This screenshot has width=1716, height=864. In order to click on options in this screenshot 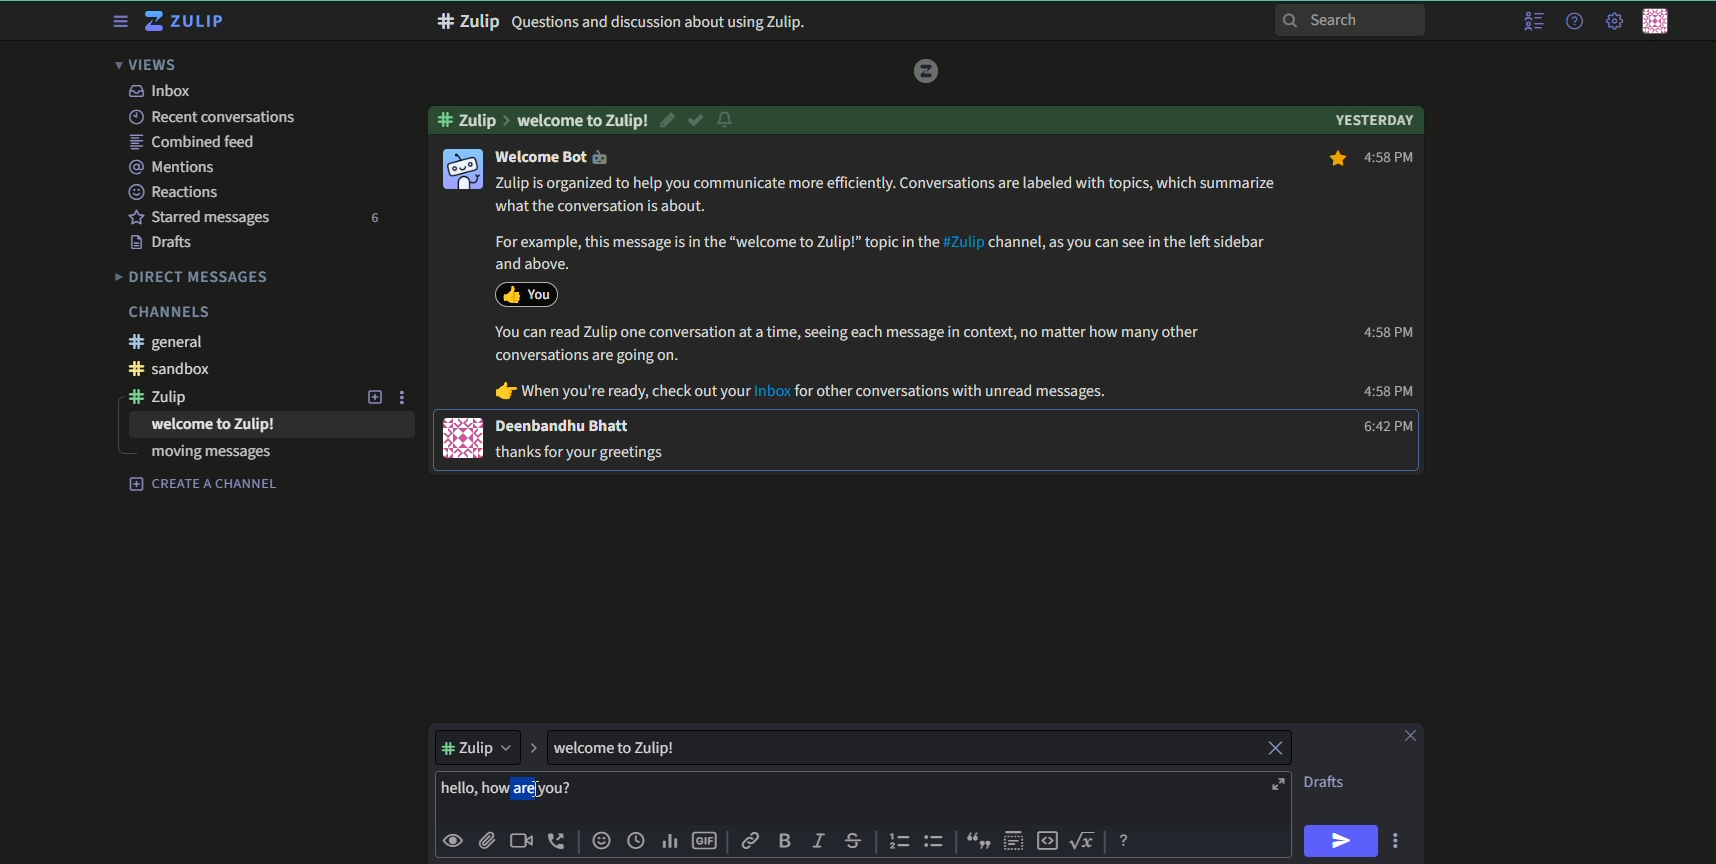, I will do `click(1399, 840)`.